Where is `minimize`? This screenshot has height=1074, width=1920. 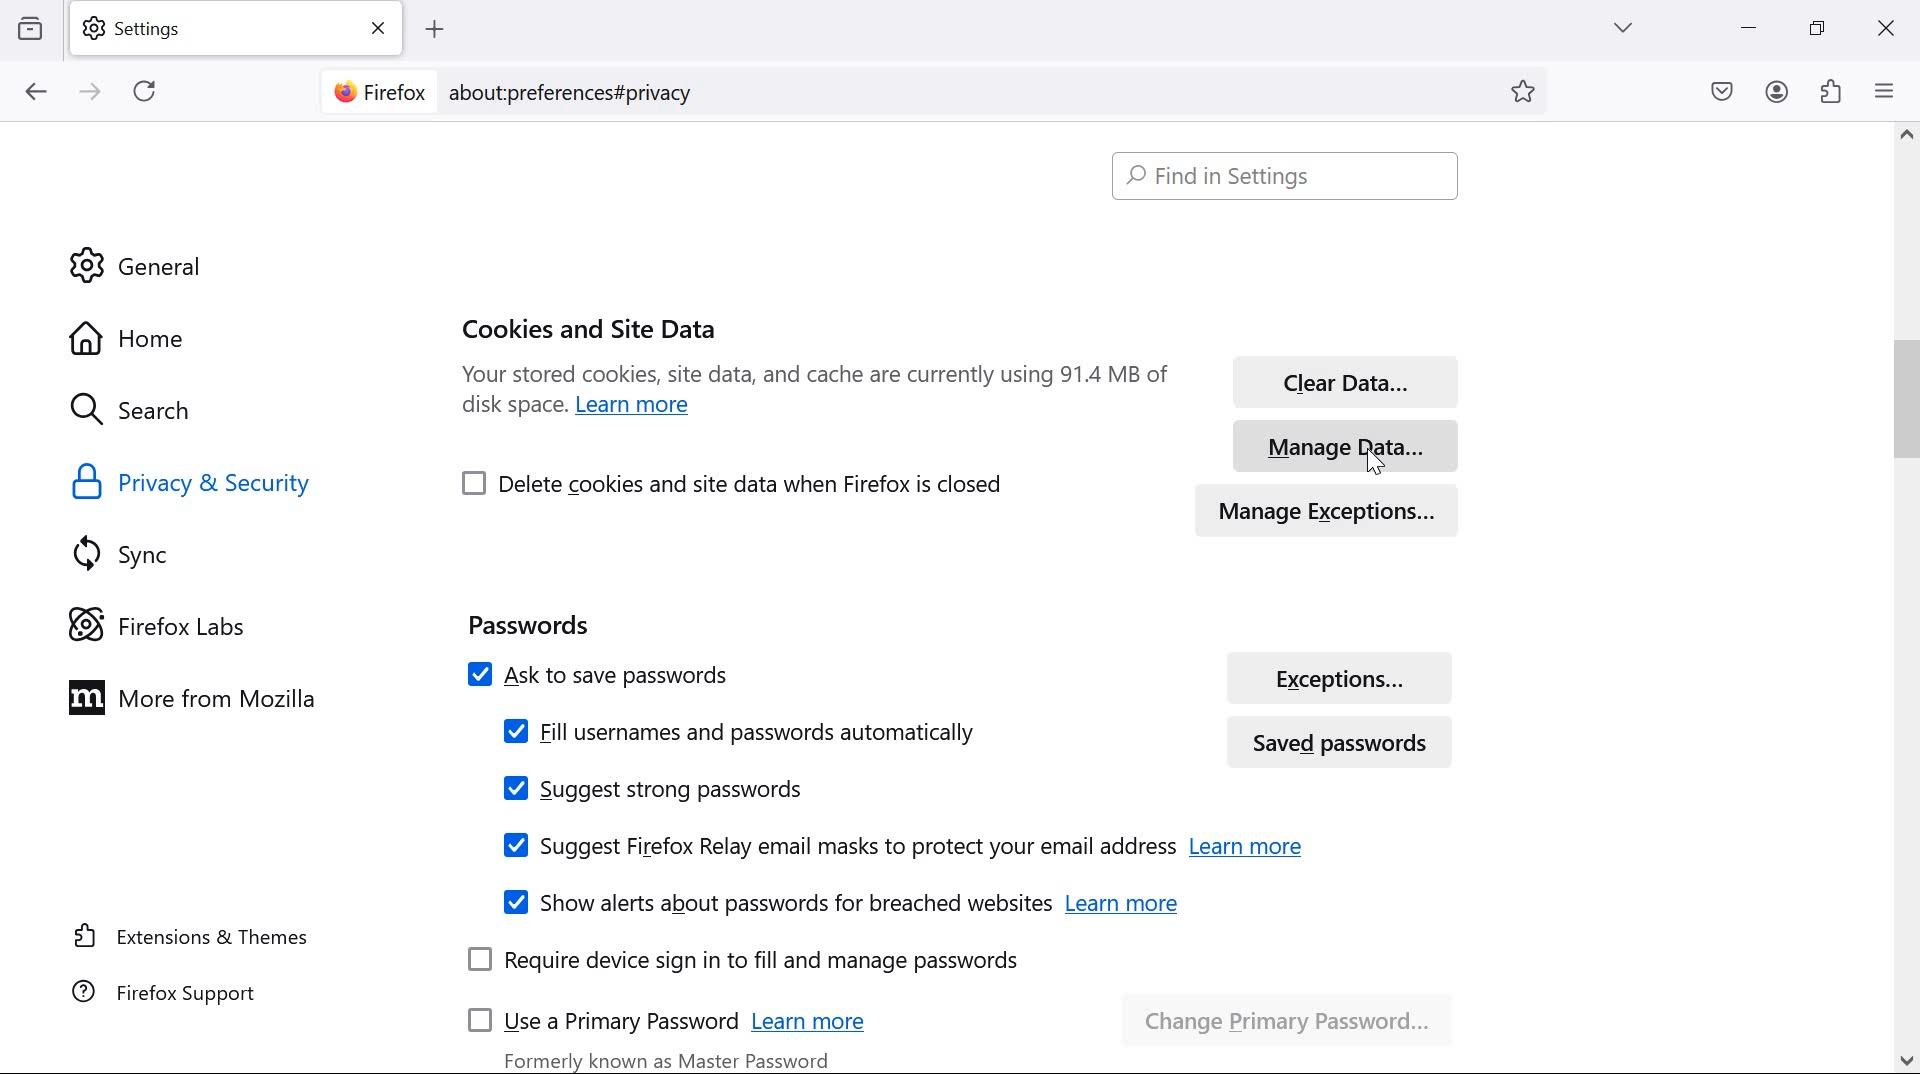 minimize is located at coordinates (1750, 28).